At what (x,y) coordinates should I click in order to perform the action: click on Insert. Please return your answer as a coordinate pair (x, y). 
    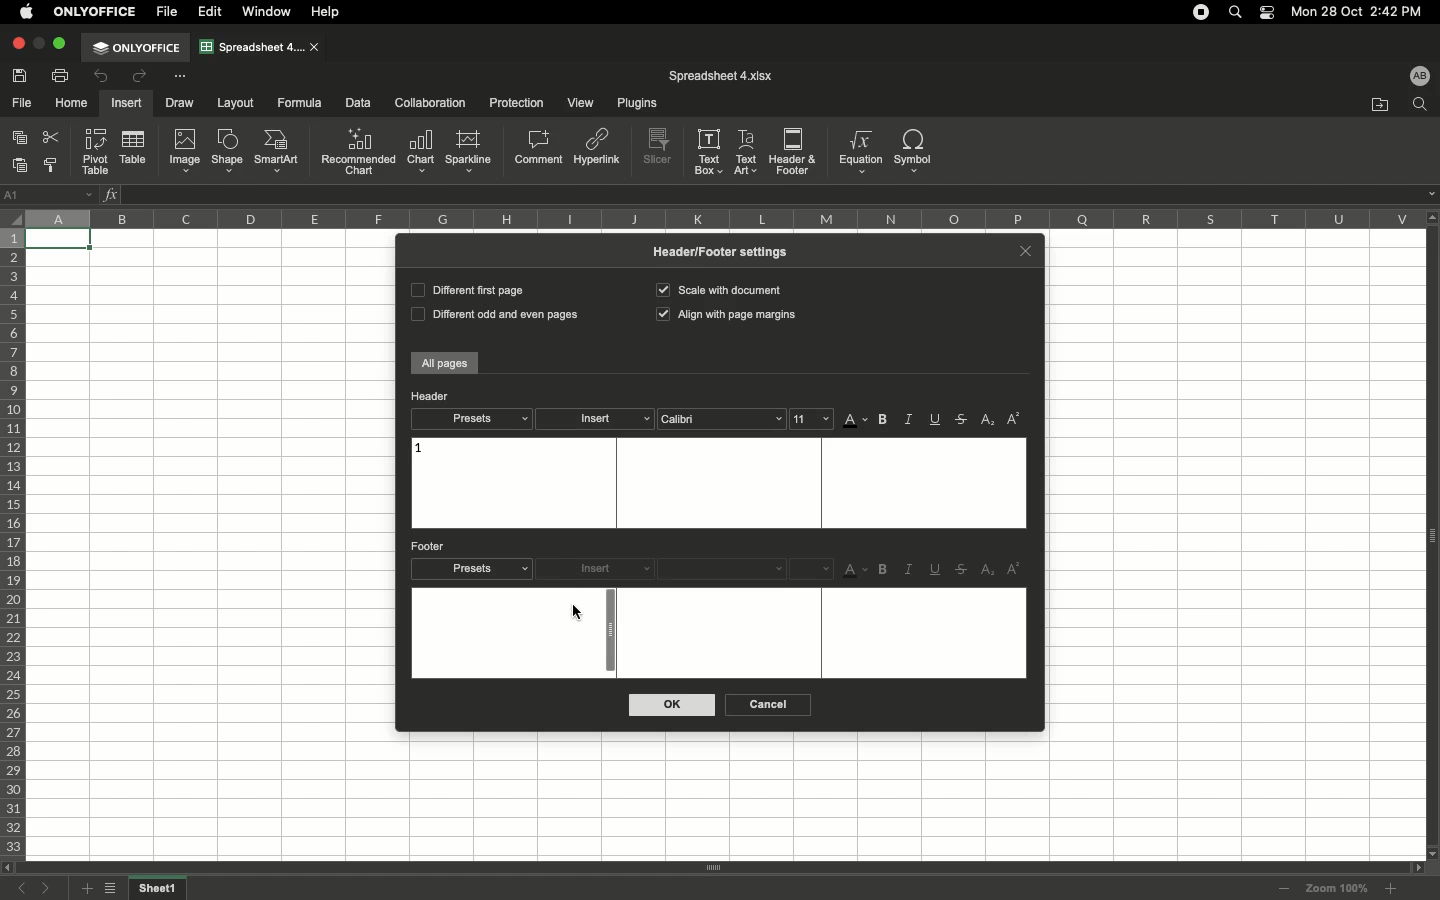
    Looking at the image, I should click on (596, 420).